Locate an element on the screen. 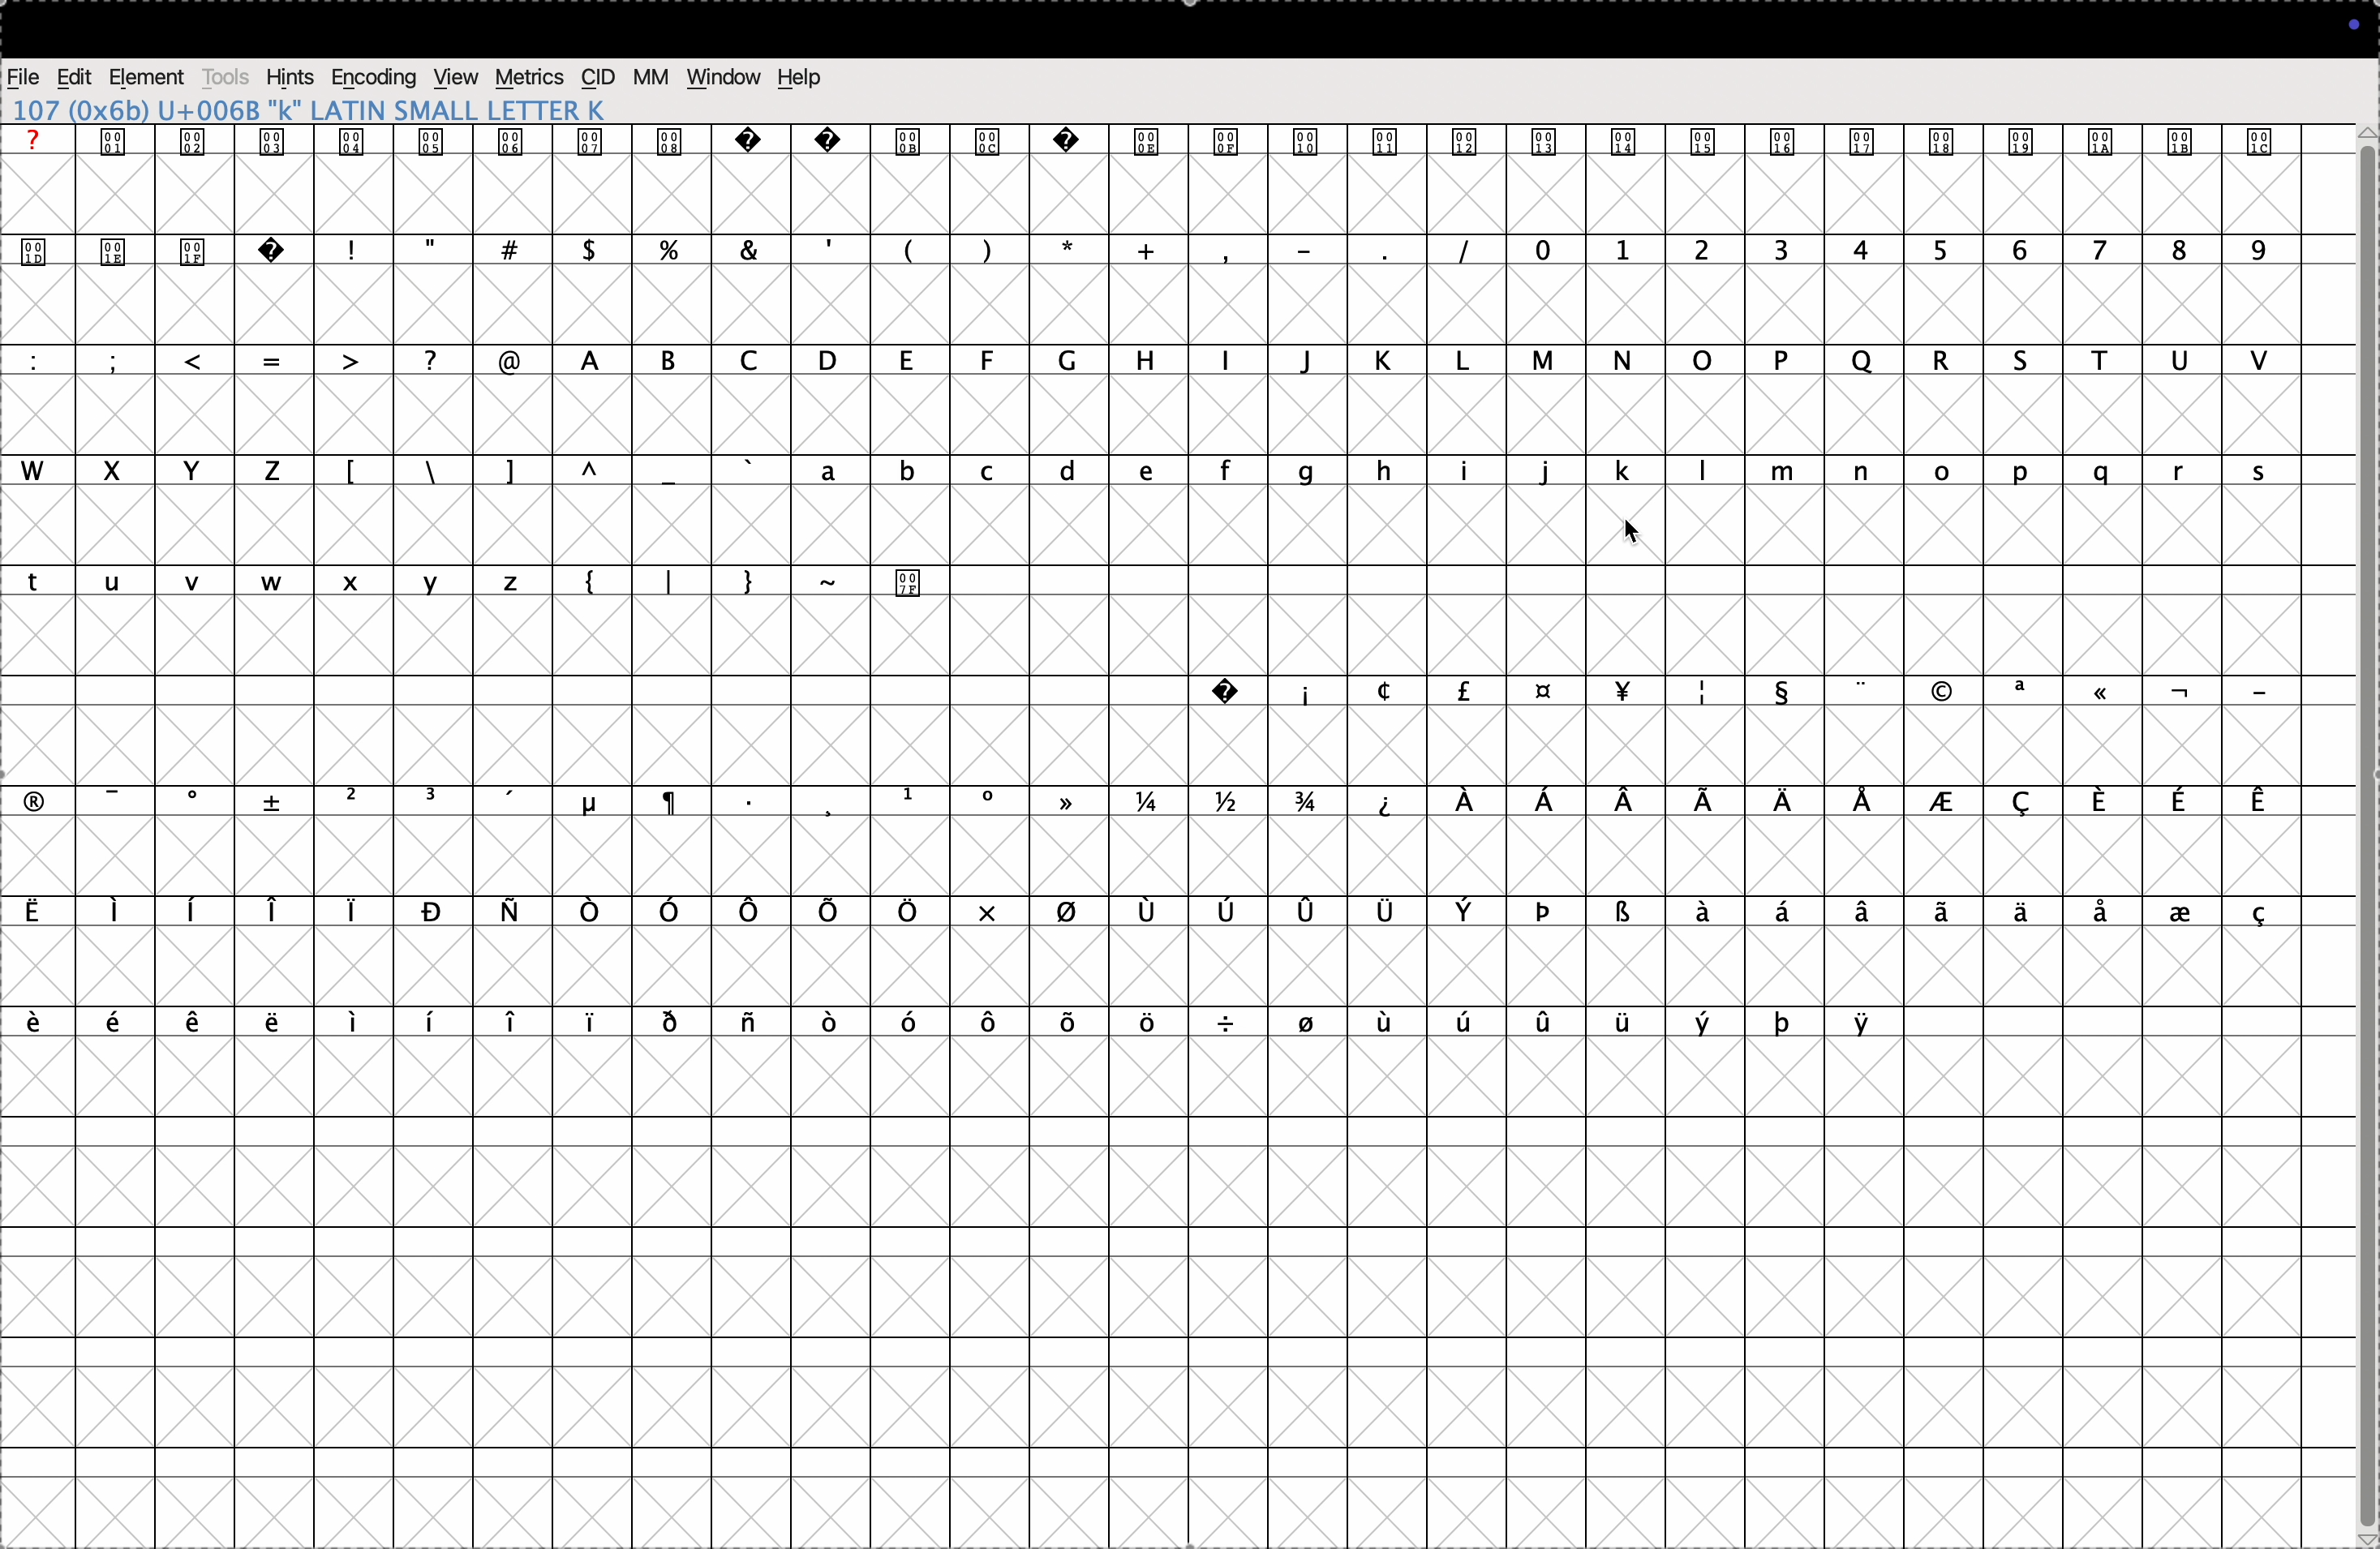 This screenshot has width=2380, height=1549. symbol list of e is located at coordinates (160, 1018).